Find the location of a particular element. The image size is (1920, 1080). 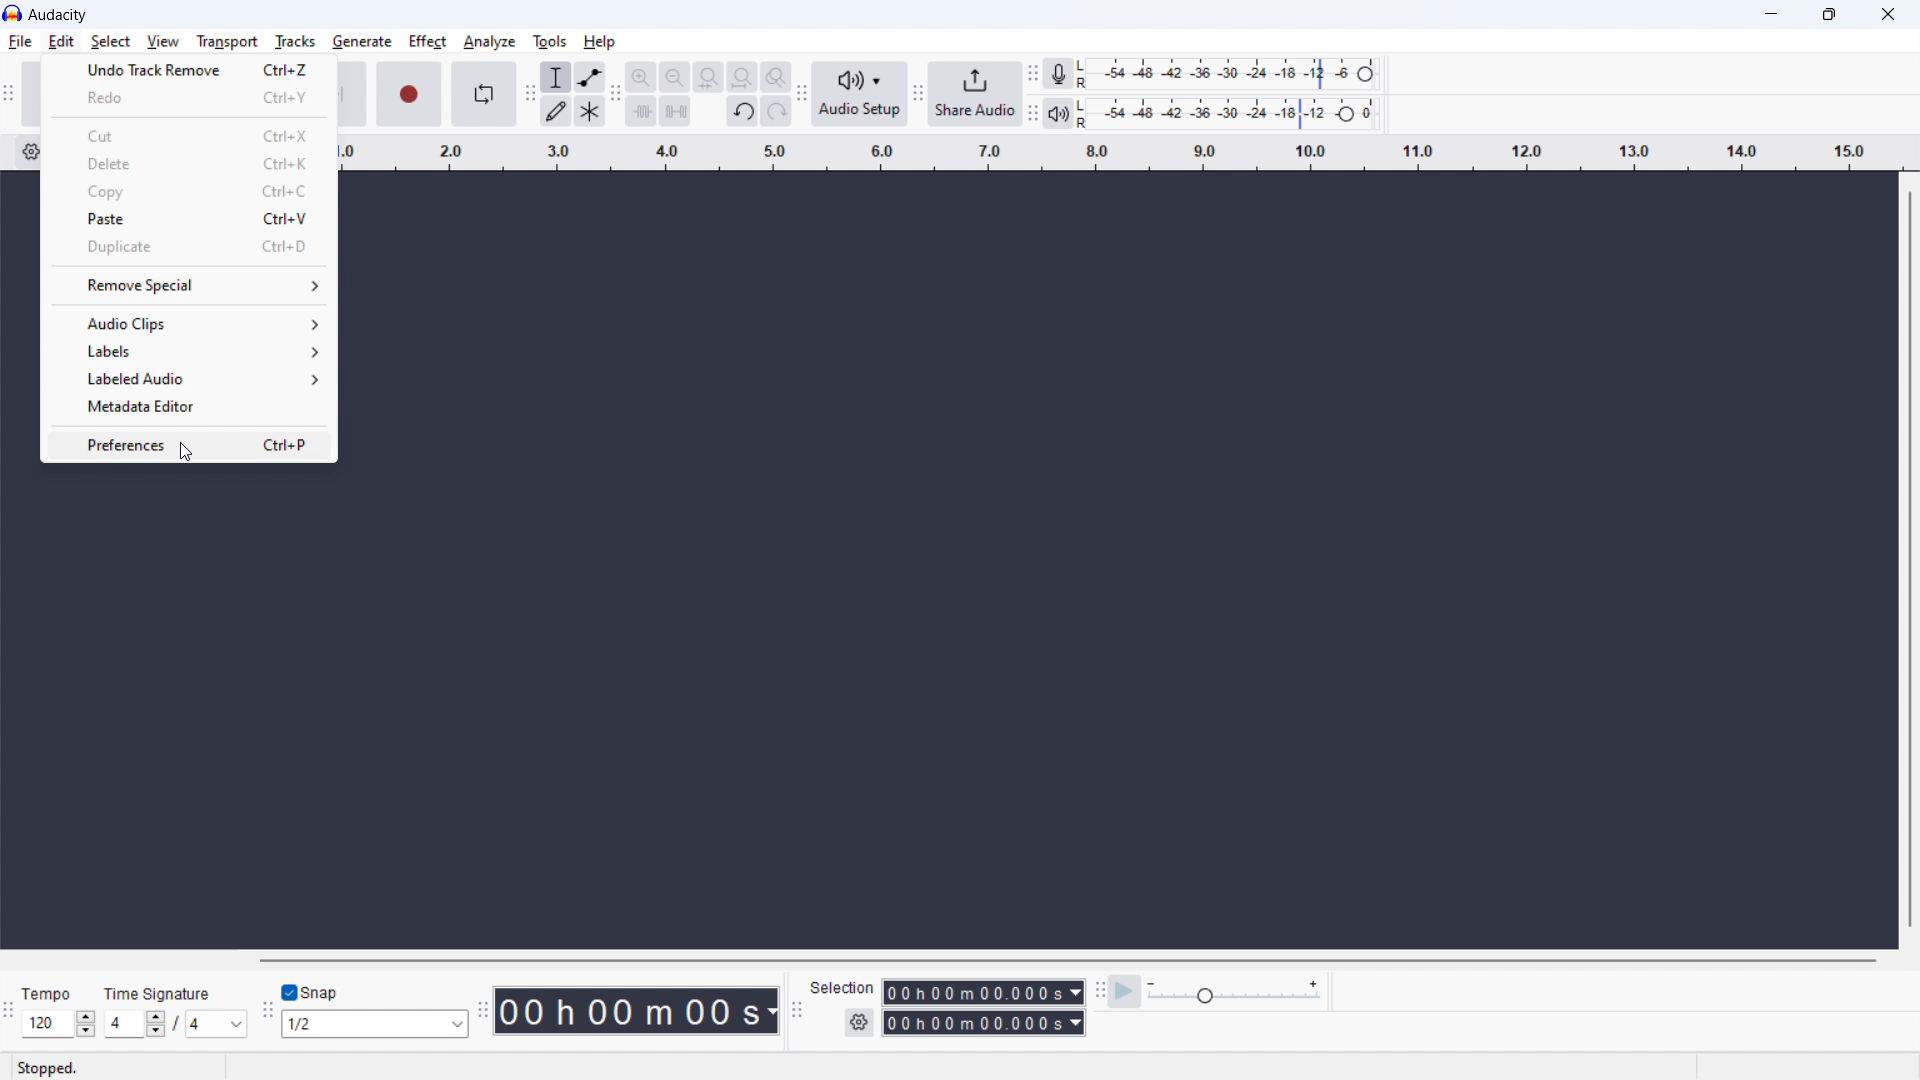

remove special is located at coordinates (190, 285).